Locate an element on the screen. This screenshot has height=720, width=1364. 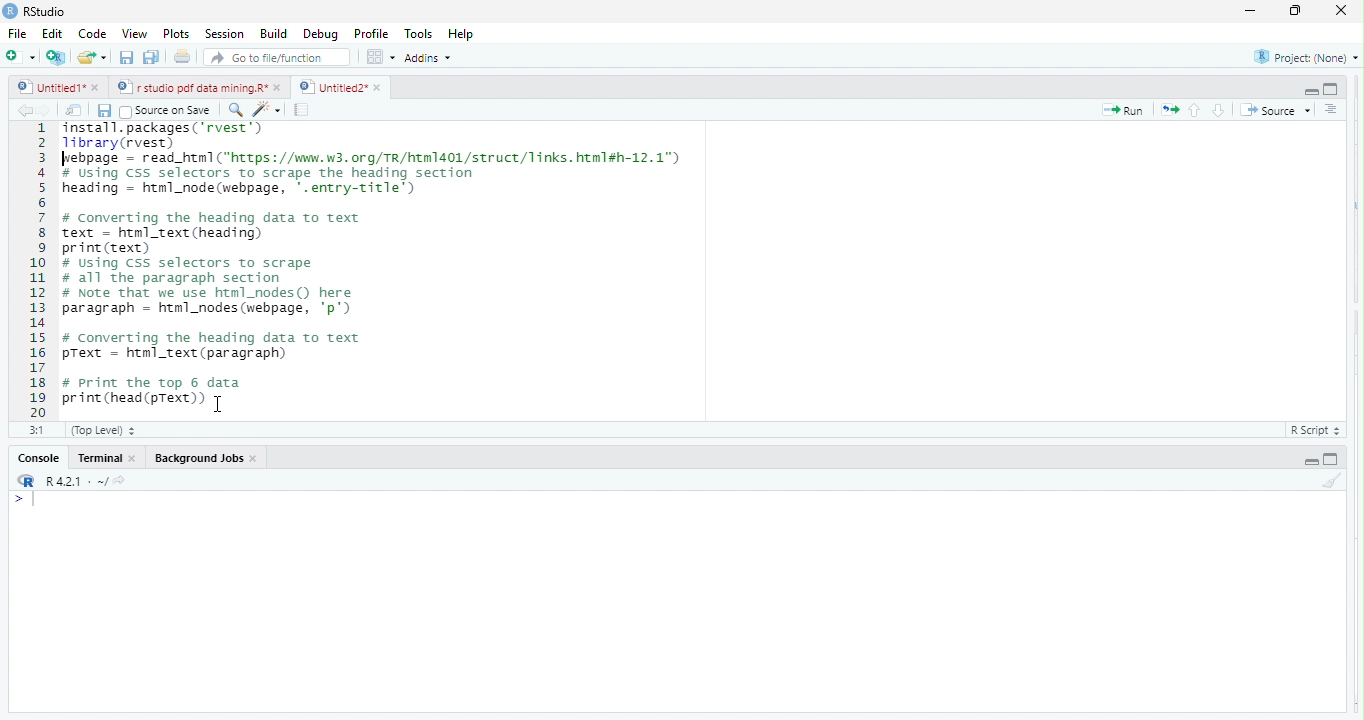
go to previous section/chunk is located at coordinates (1196, 111).